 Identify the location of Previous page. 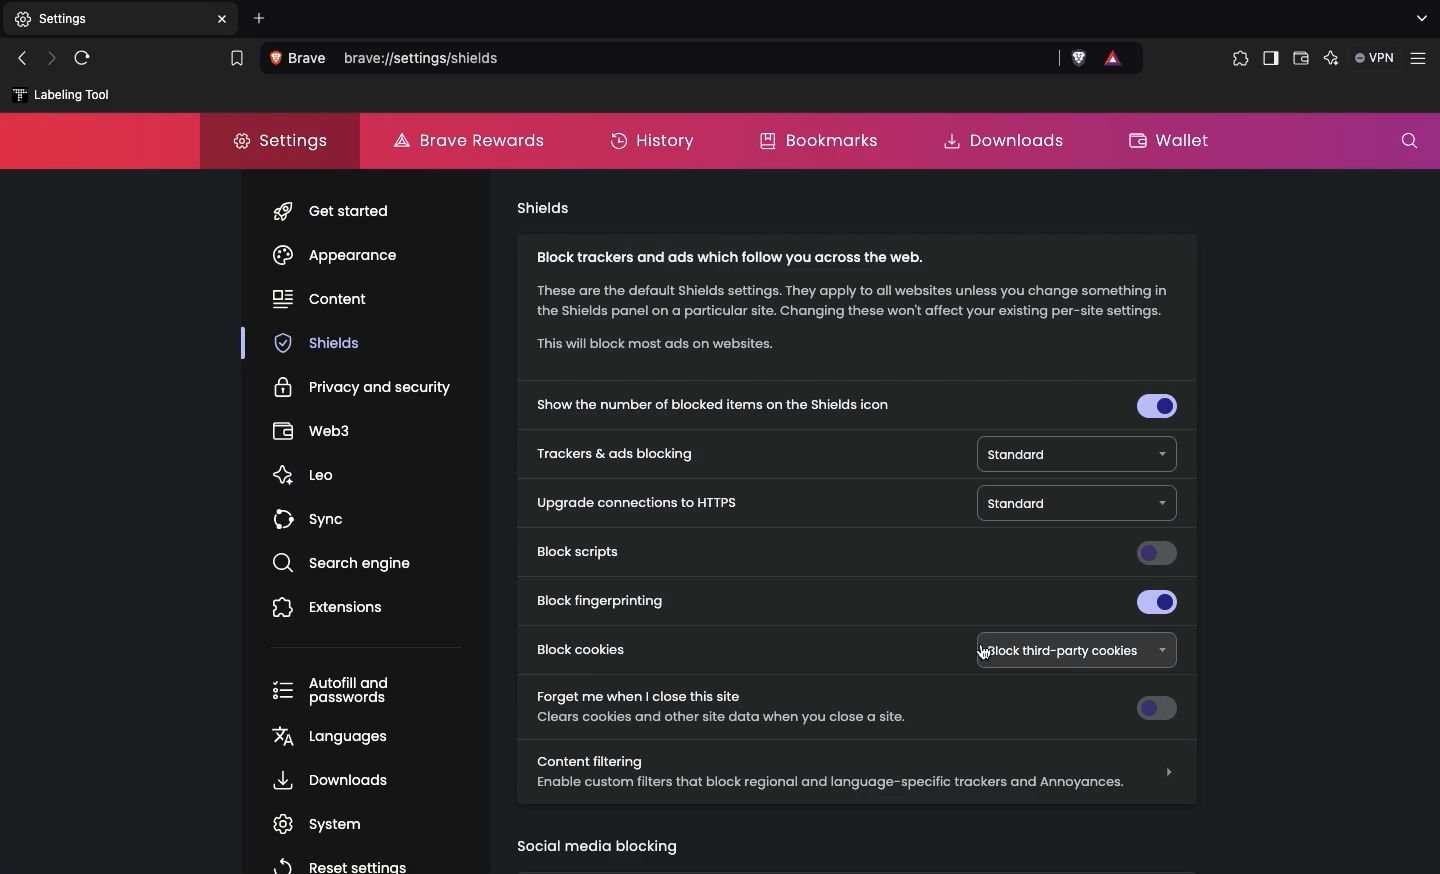
(25, 60).